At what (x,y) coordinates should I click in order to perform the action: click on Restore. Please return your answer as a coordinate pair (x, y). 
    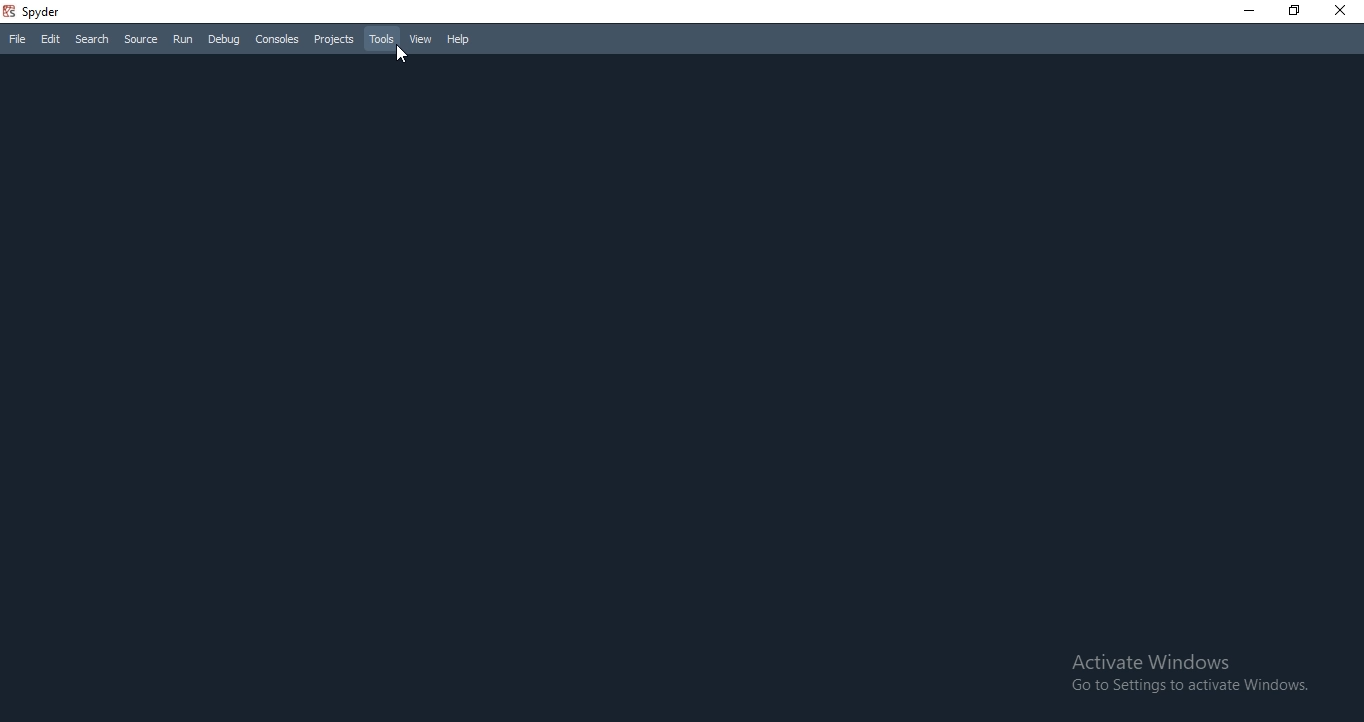
    Looking at the image, I should click on (1293, 12).